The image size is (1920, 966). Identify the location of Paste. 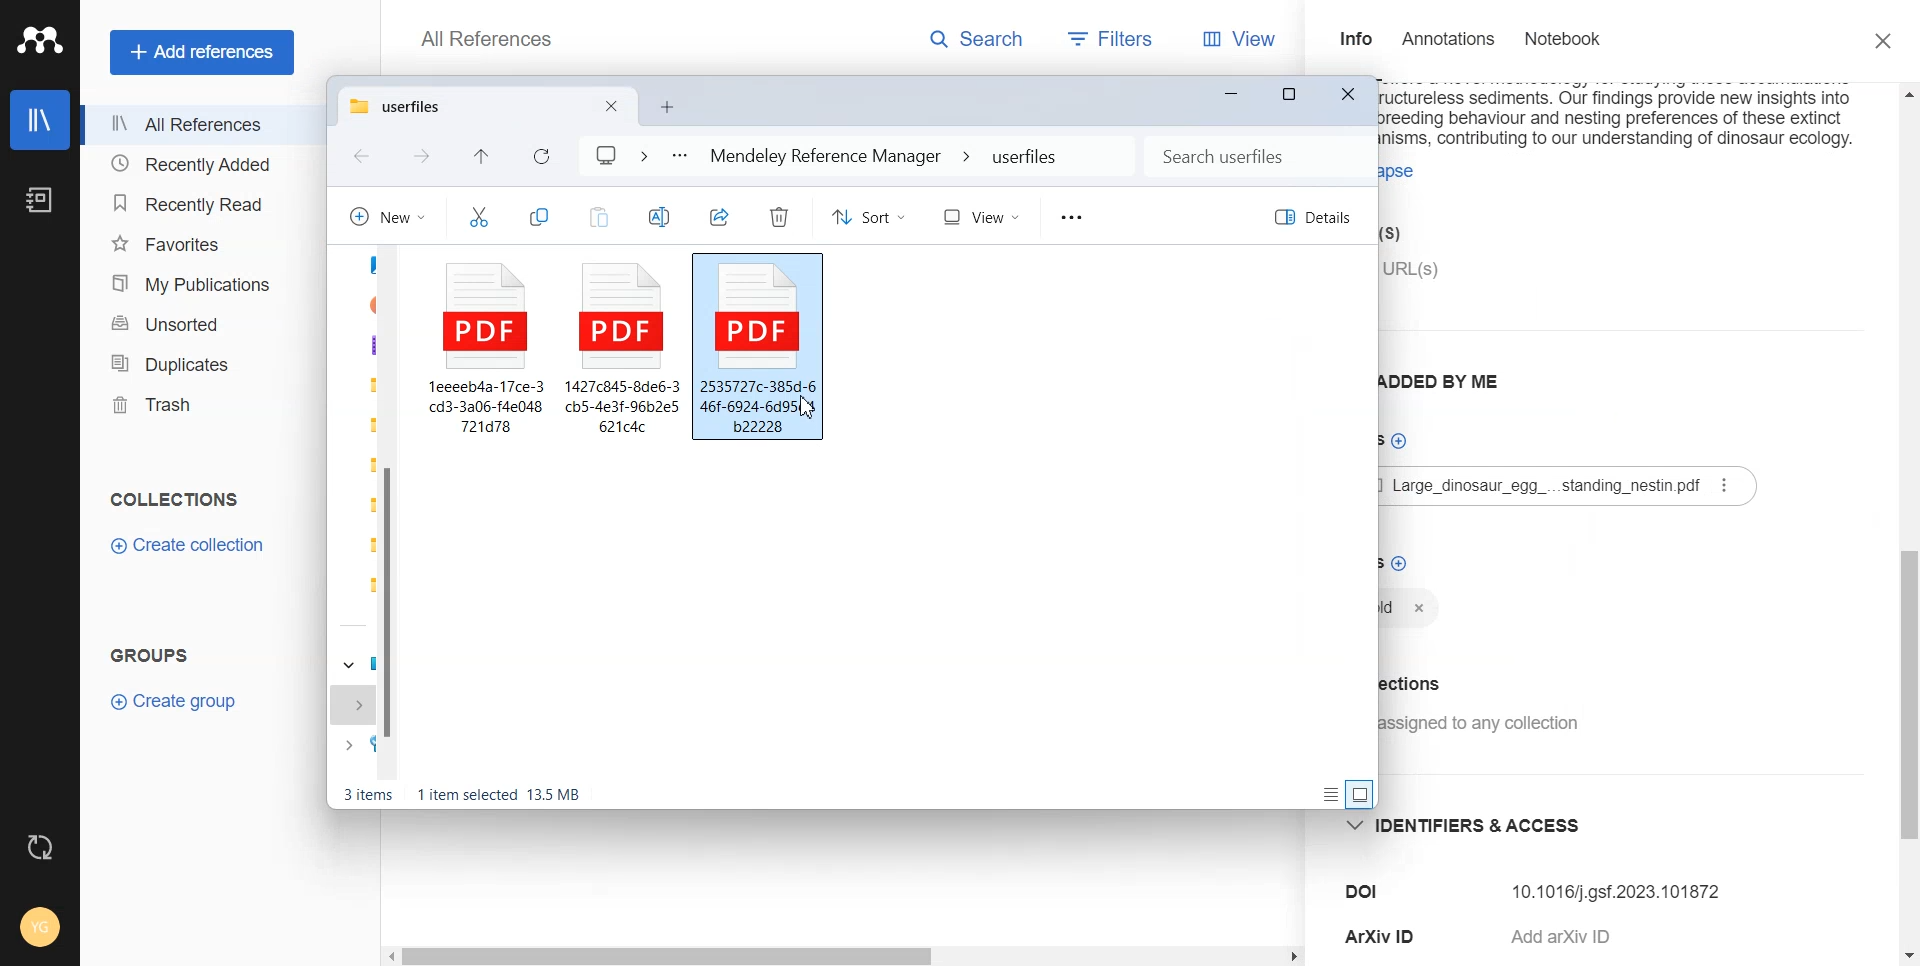
(598, 216).